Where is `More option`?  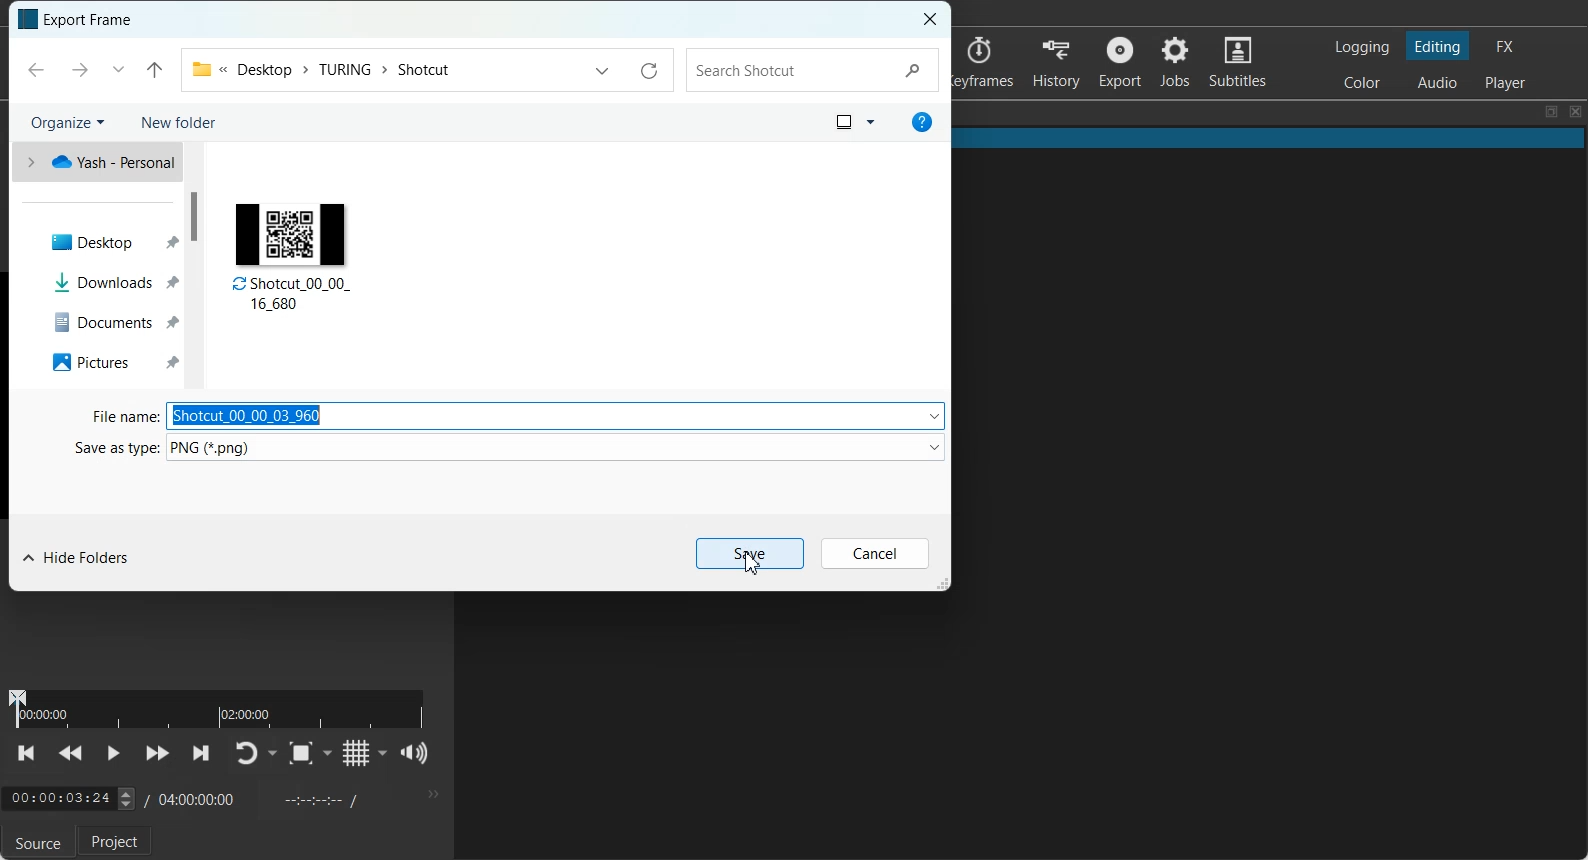
More option is located at coordinates (870, 121).